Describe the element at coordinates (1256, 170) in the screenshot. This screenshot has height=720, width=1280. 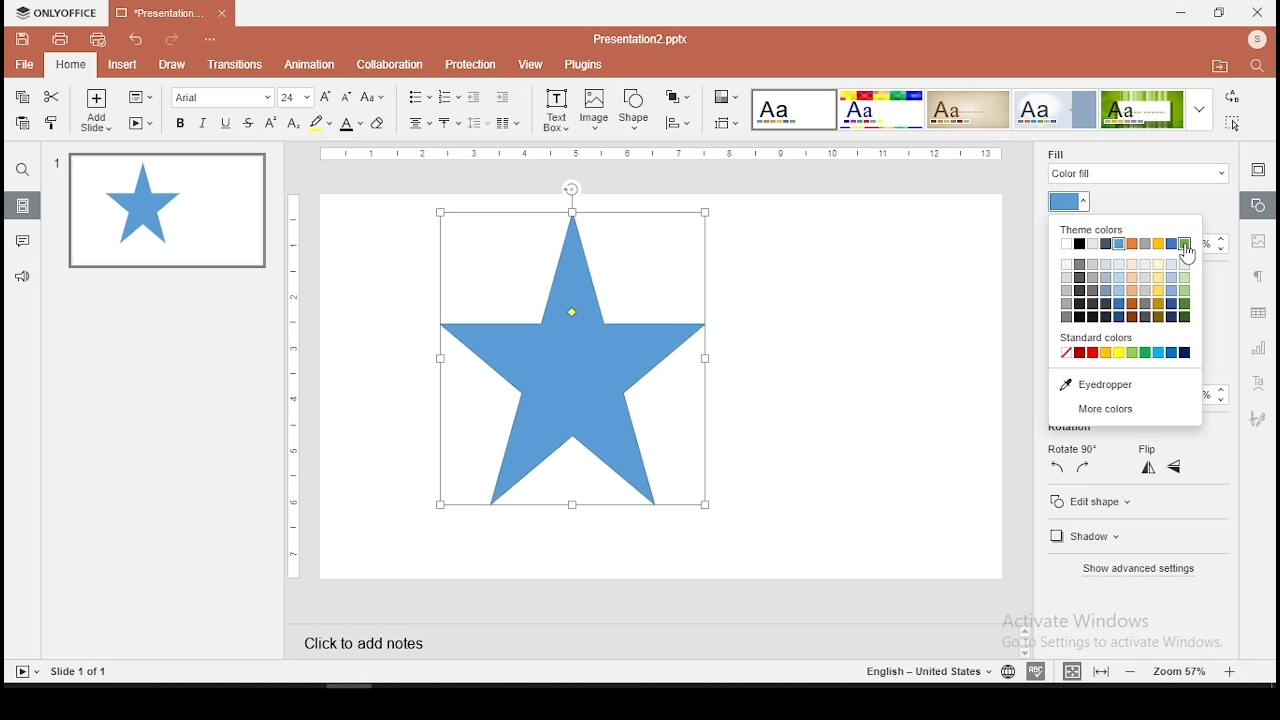
I see `slide settings` at that location.